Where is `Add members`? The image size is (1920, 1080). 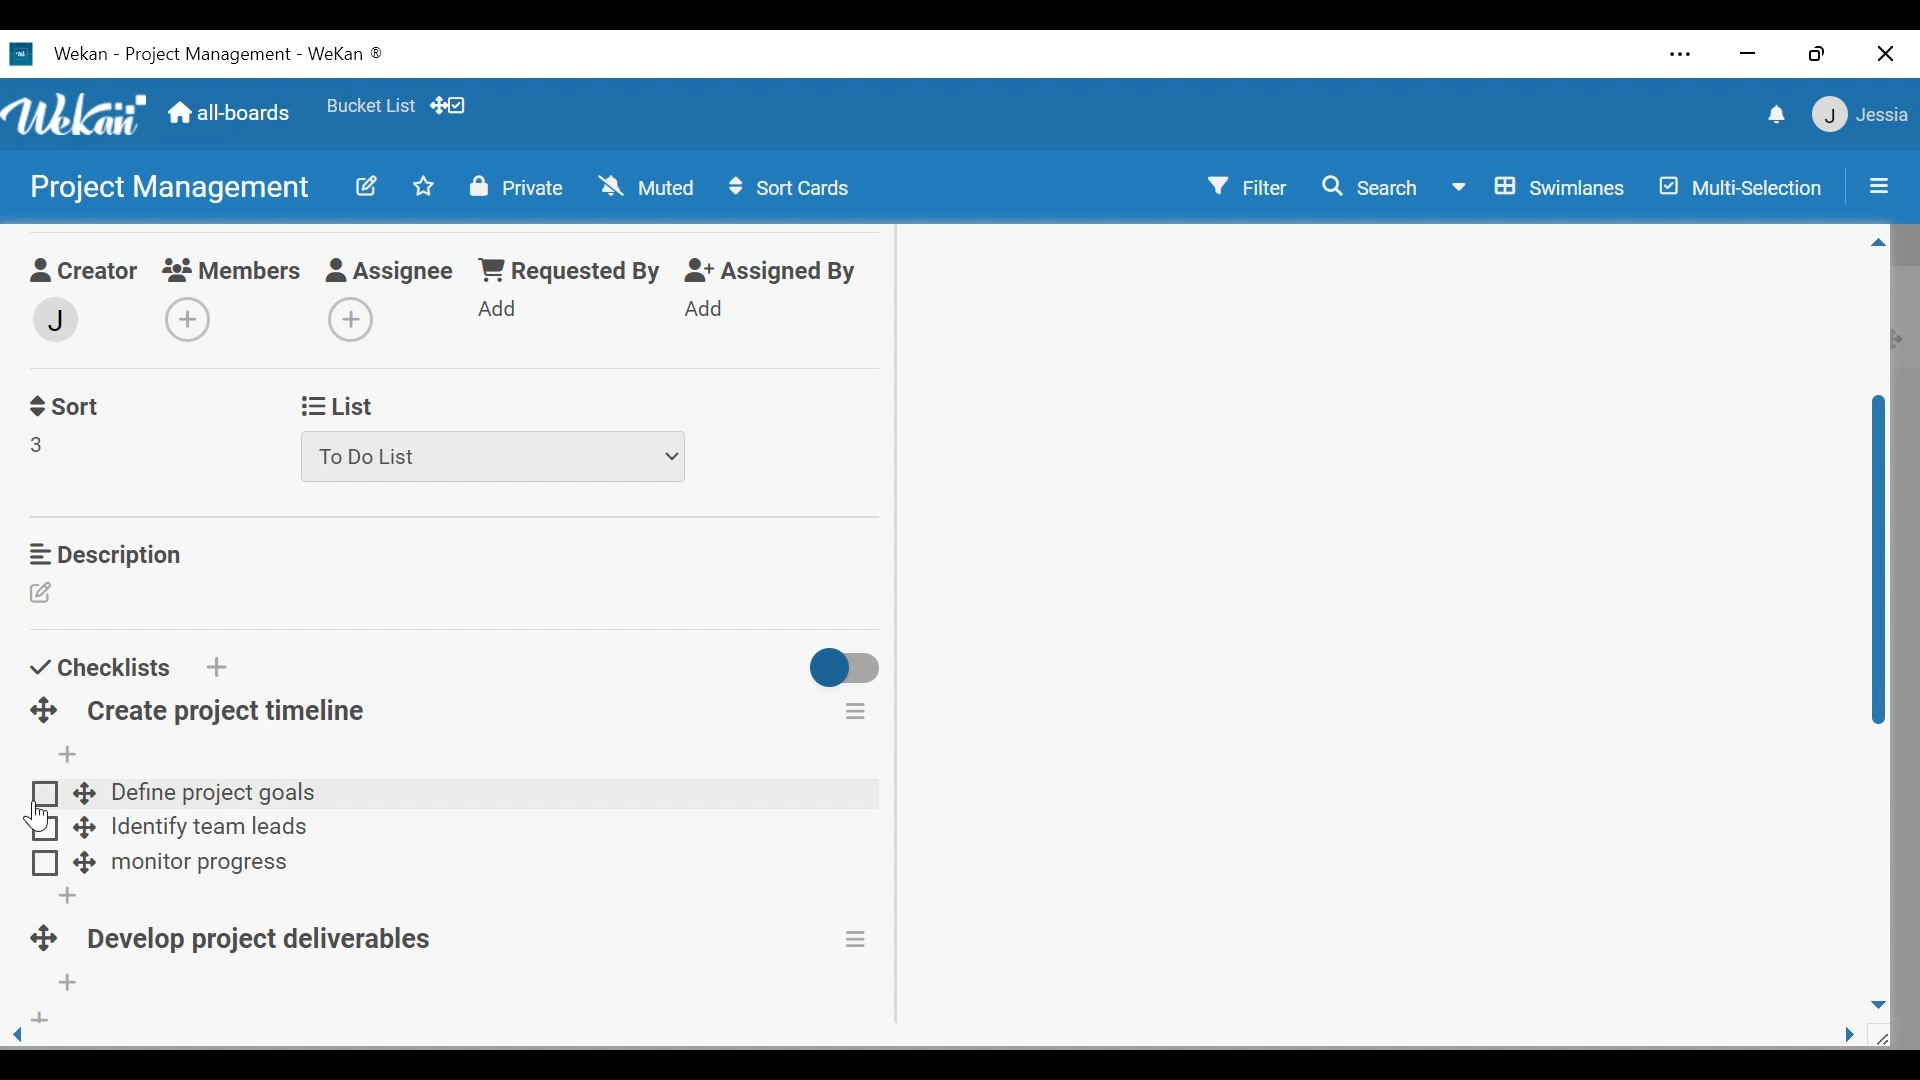 Add members is located at coordinates (194, 322).